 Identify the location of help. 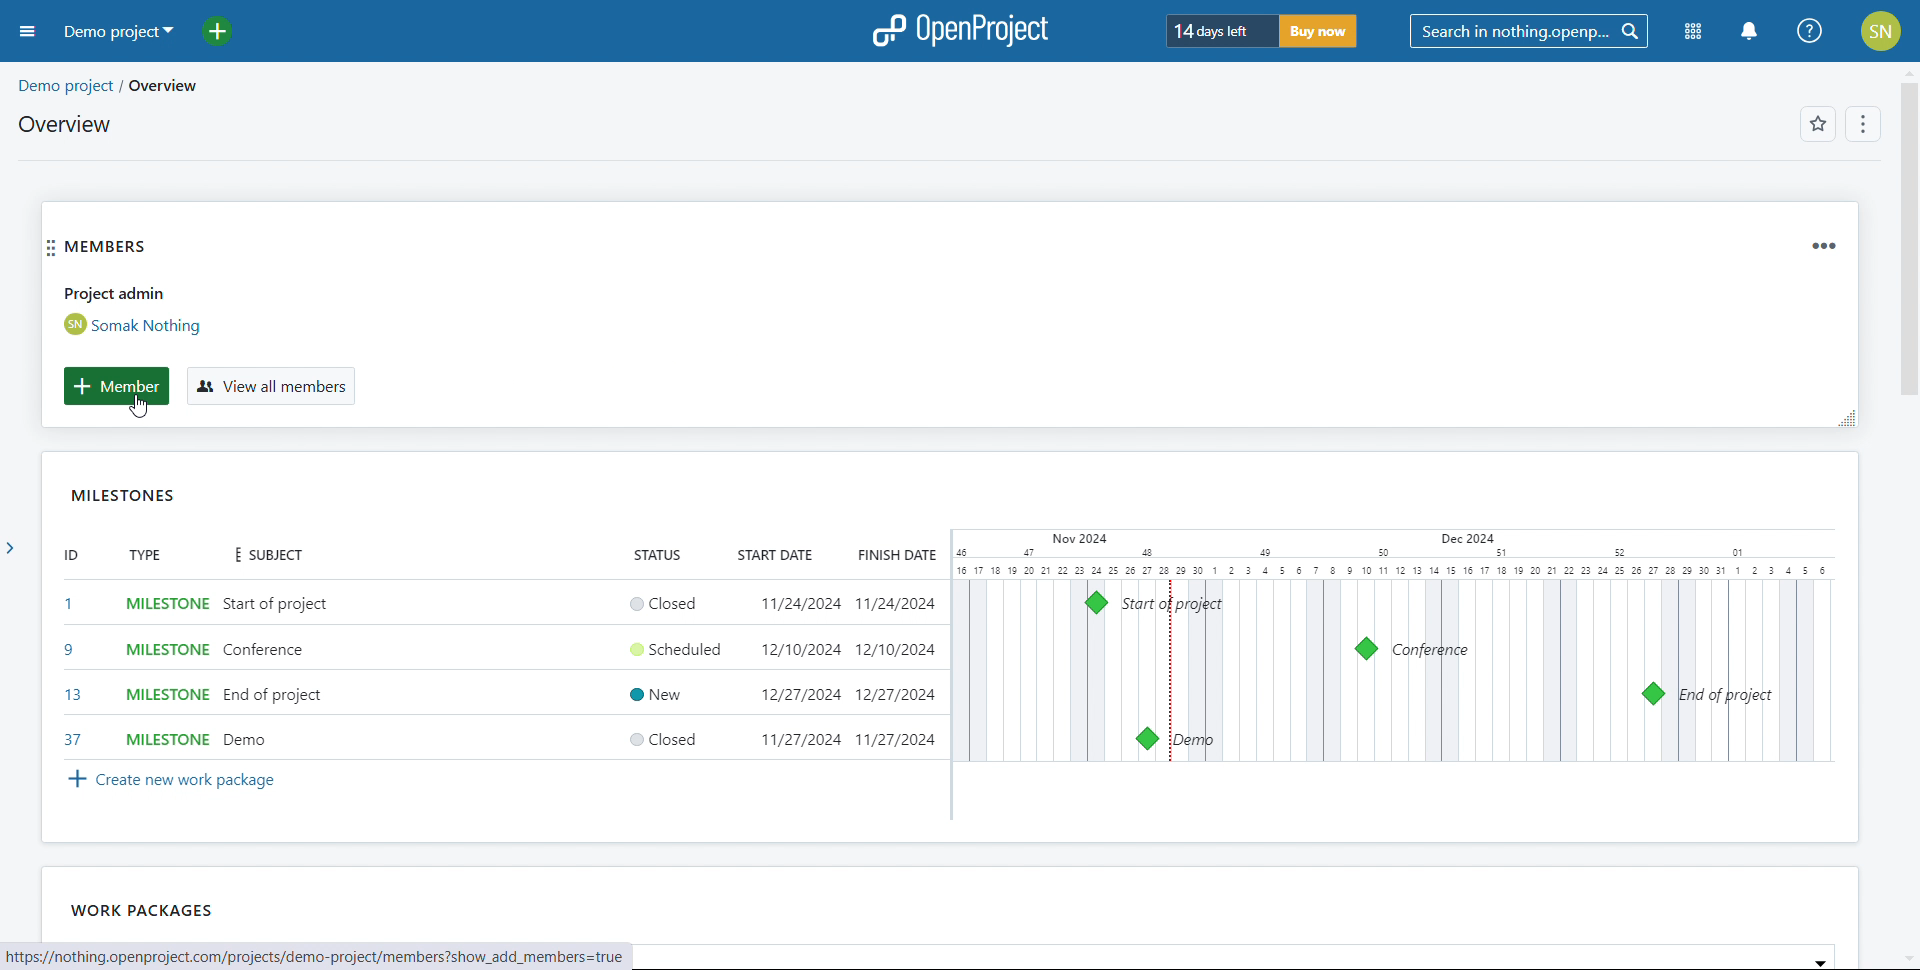
(1811, 31).